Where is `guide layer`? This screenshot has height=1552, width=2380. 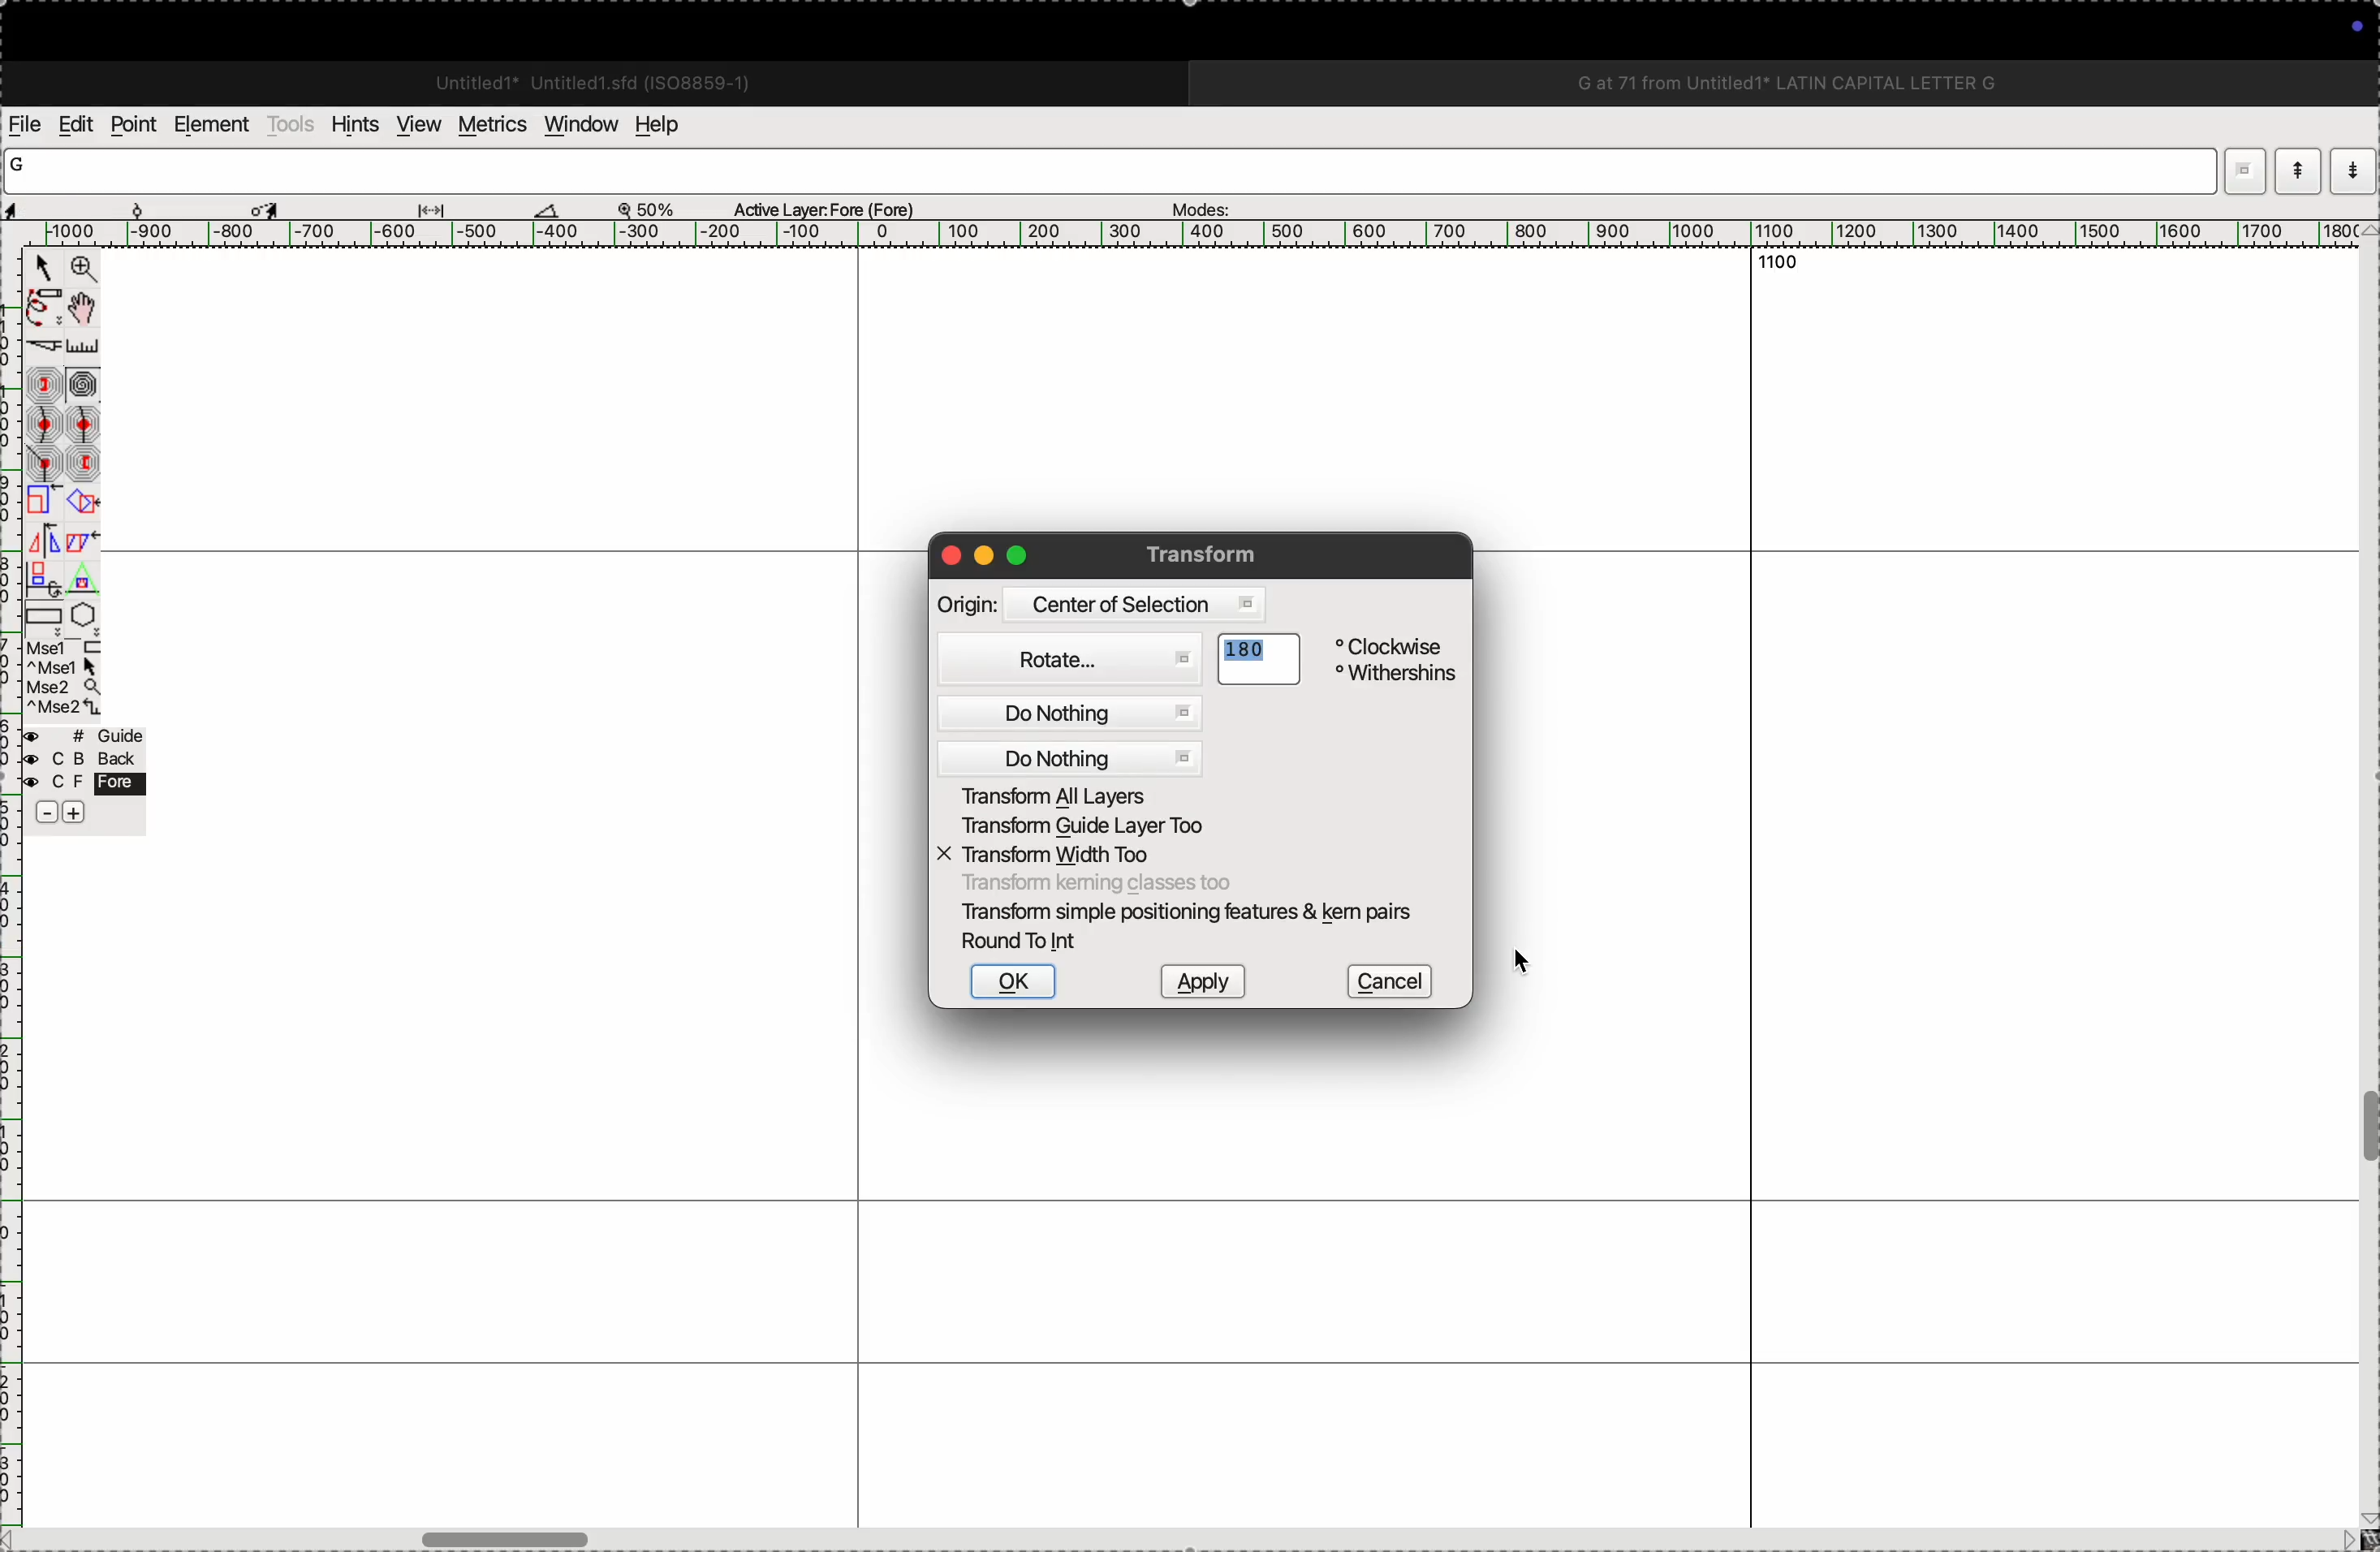 guide layer is located at coordinates (83, 733).